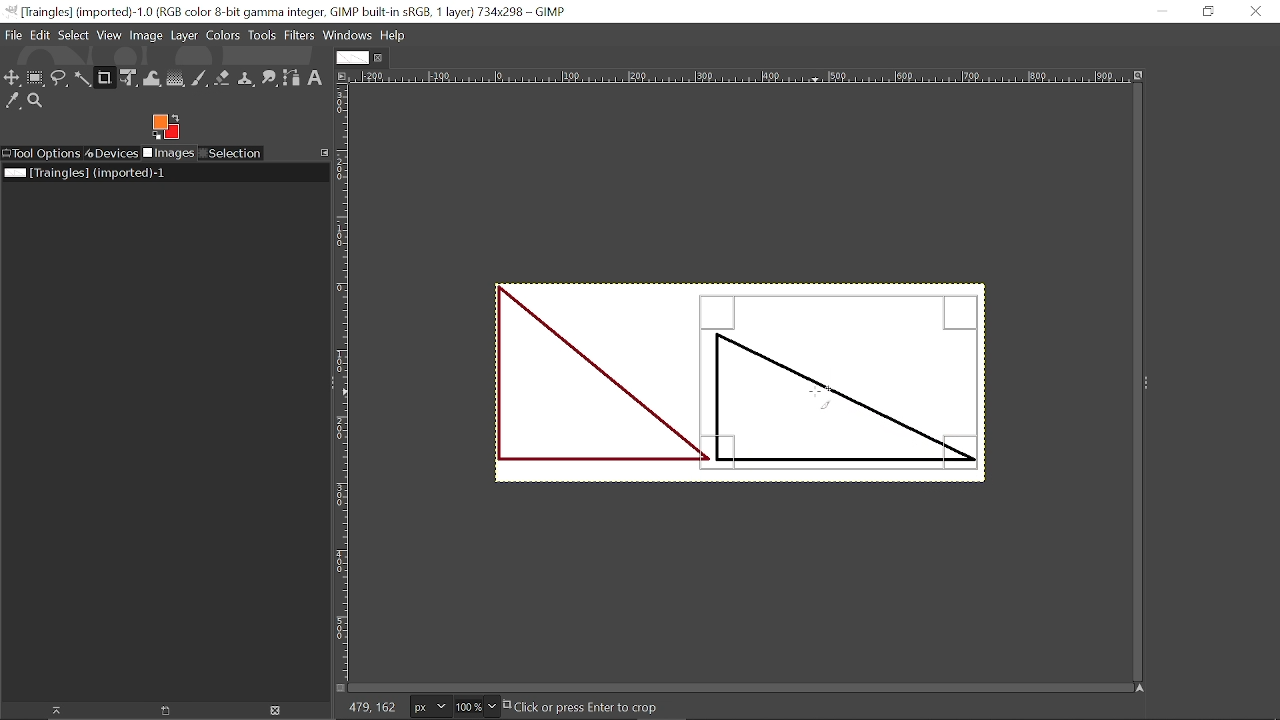  What do you see at coordinates (1141, 688) in the screenshot?
I see `Navigate the image display` at bounding box center [1141, 688].